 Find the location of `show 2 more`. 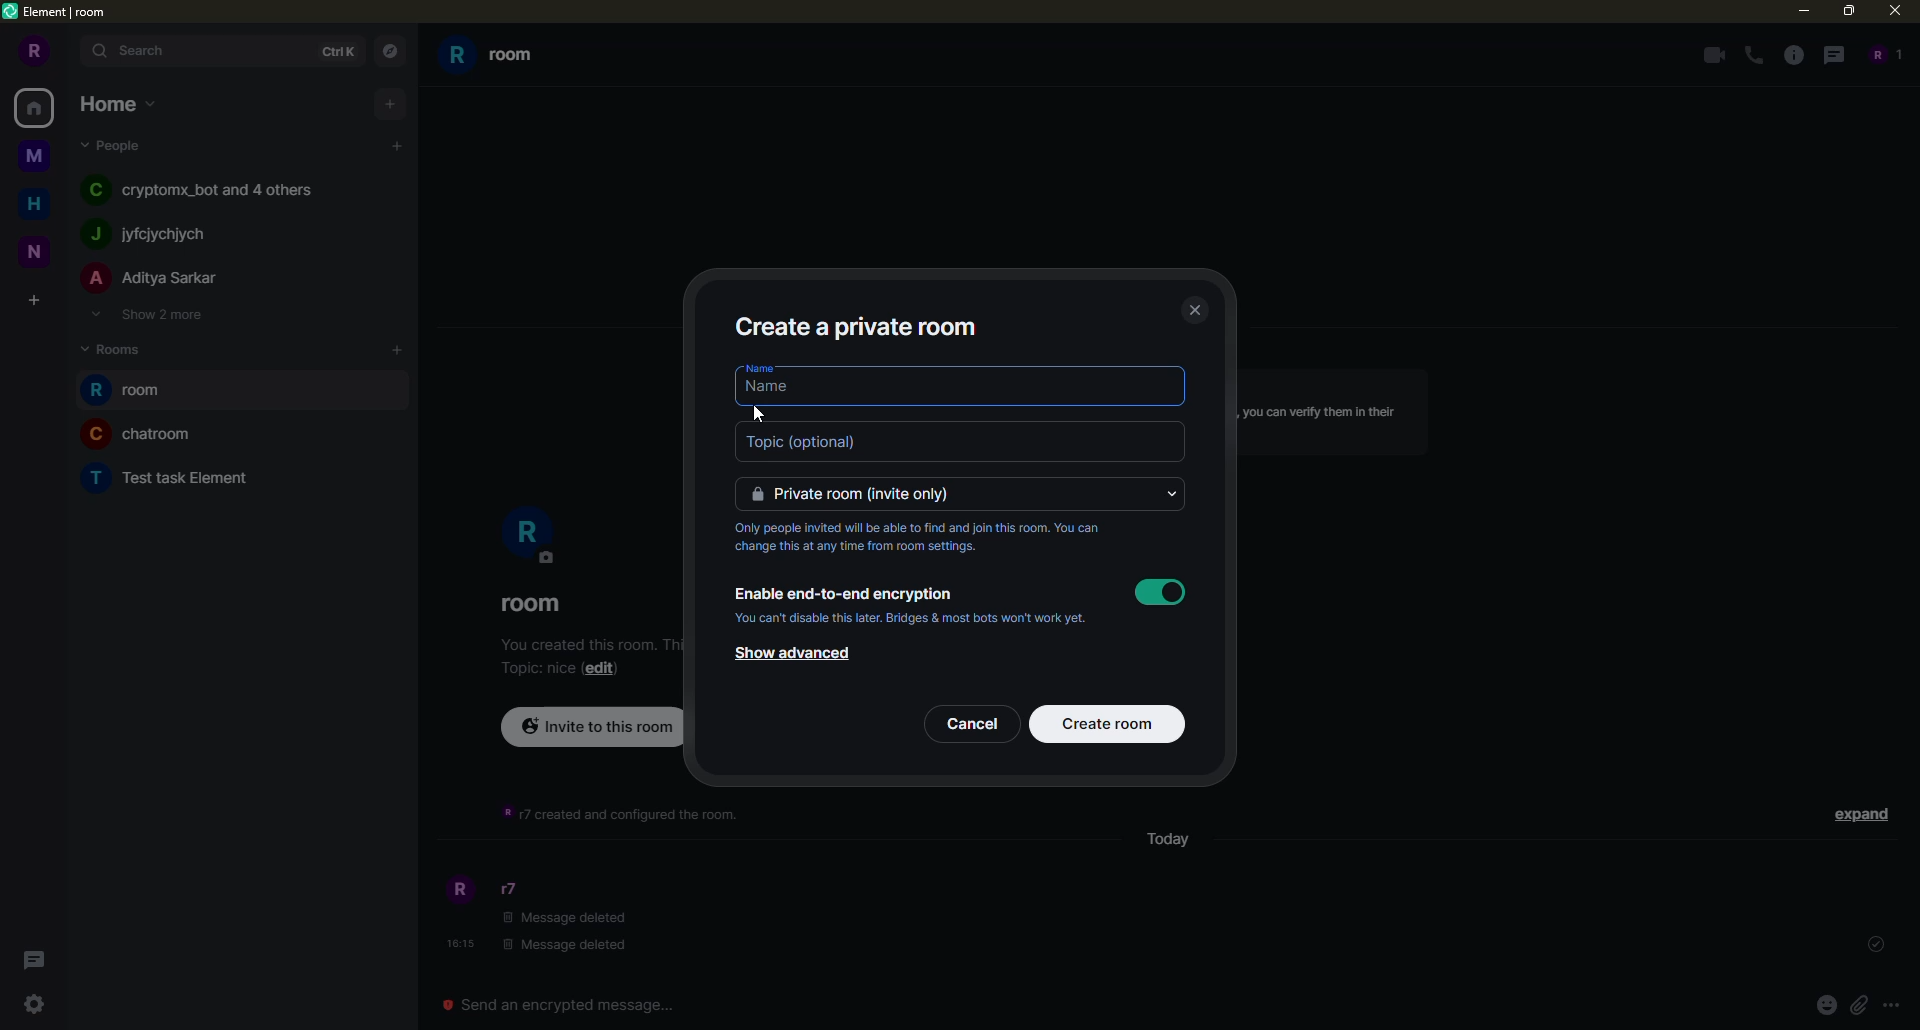

show 2 more is located at coordinates (156, 314).